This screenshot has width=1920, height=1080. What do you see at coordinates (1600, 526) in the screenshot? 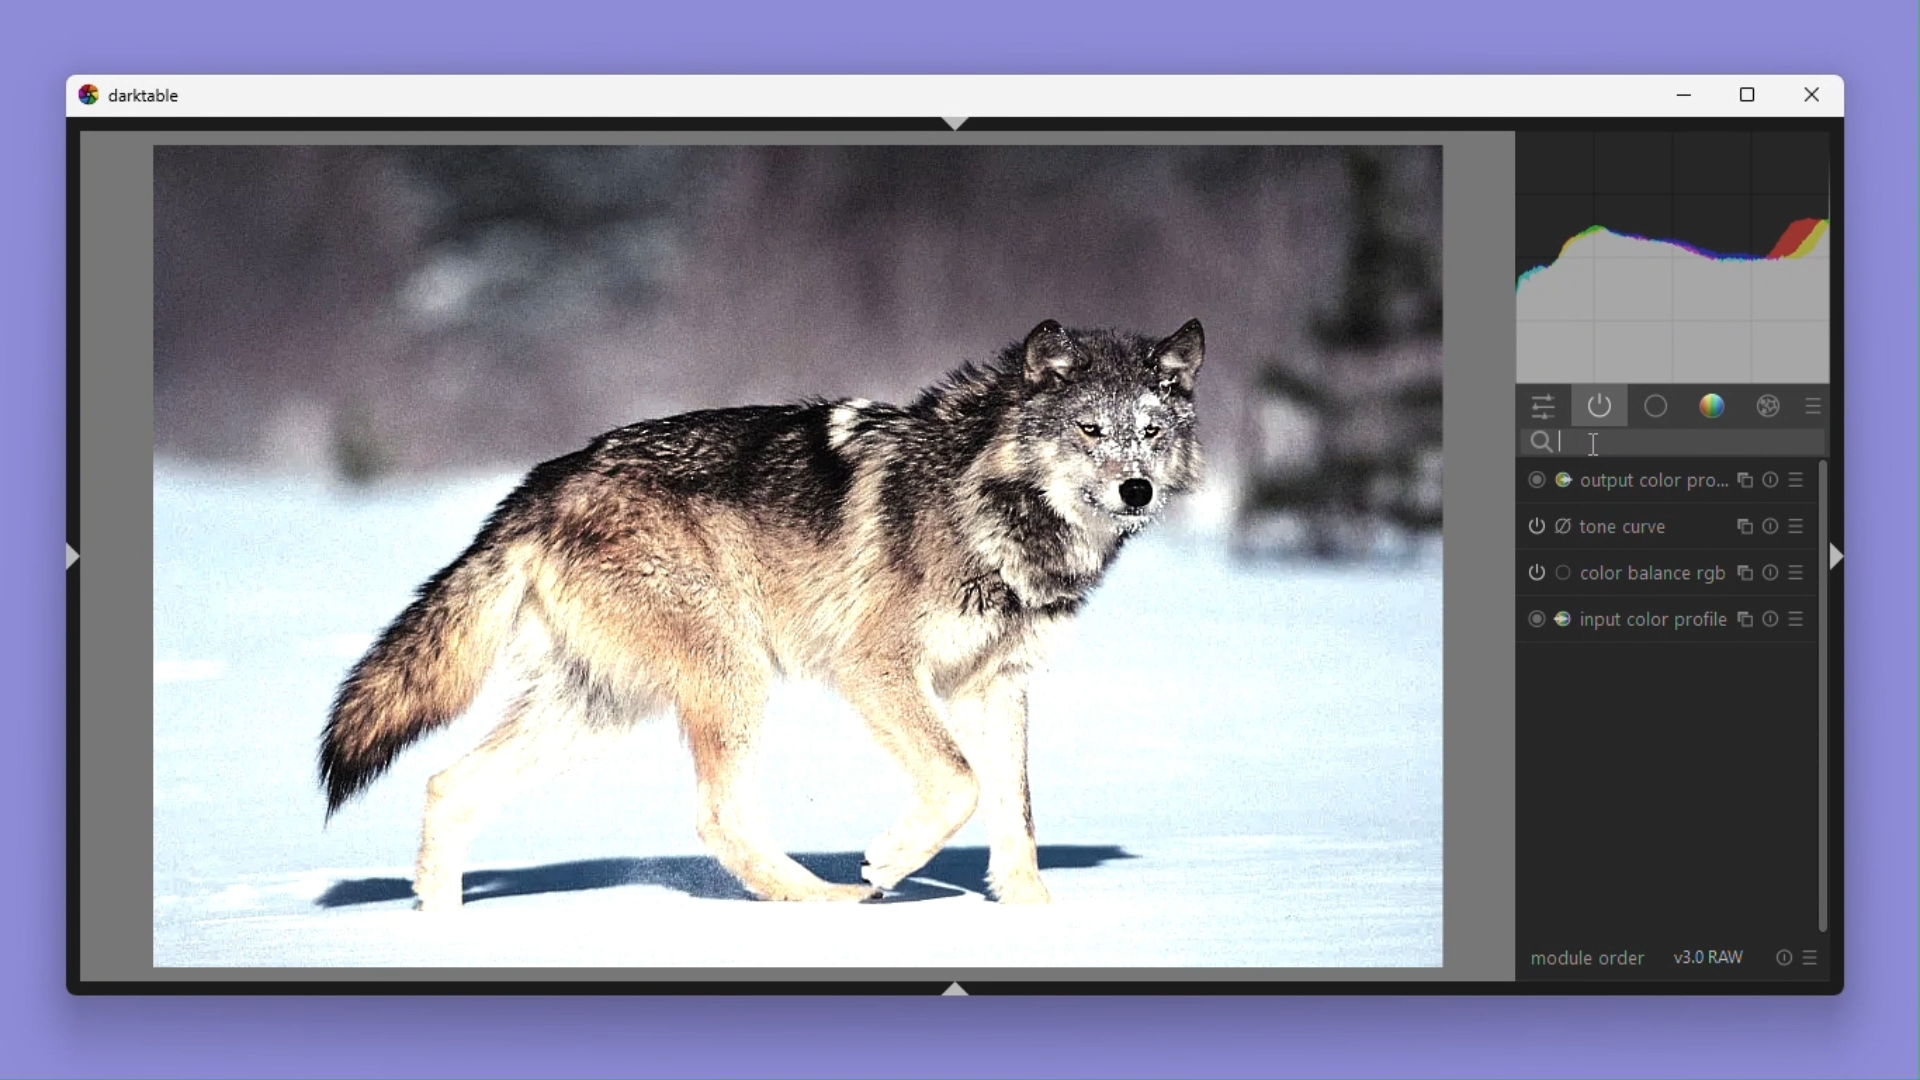
I see `tone curve` at bounding box center [1600, 526].